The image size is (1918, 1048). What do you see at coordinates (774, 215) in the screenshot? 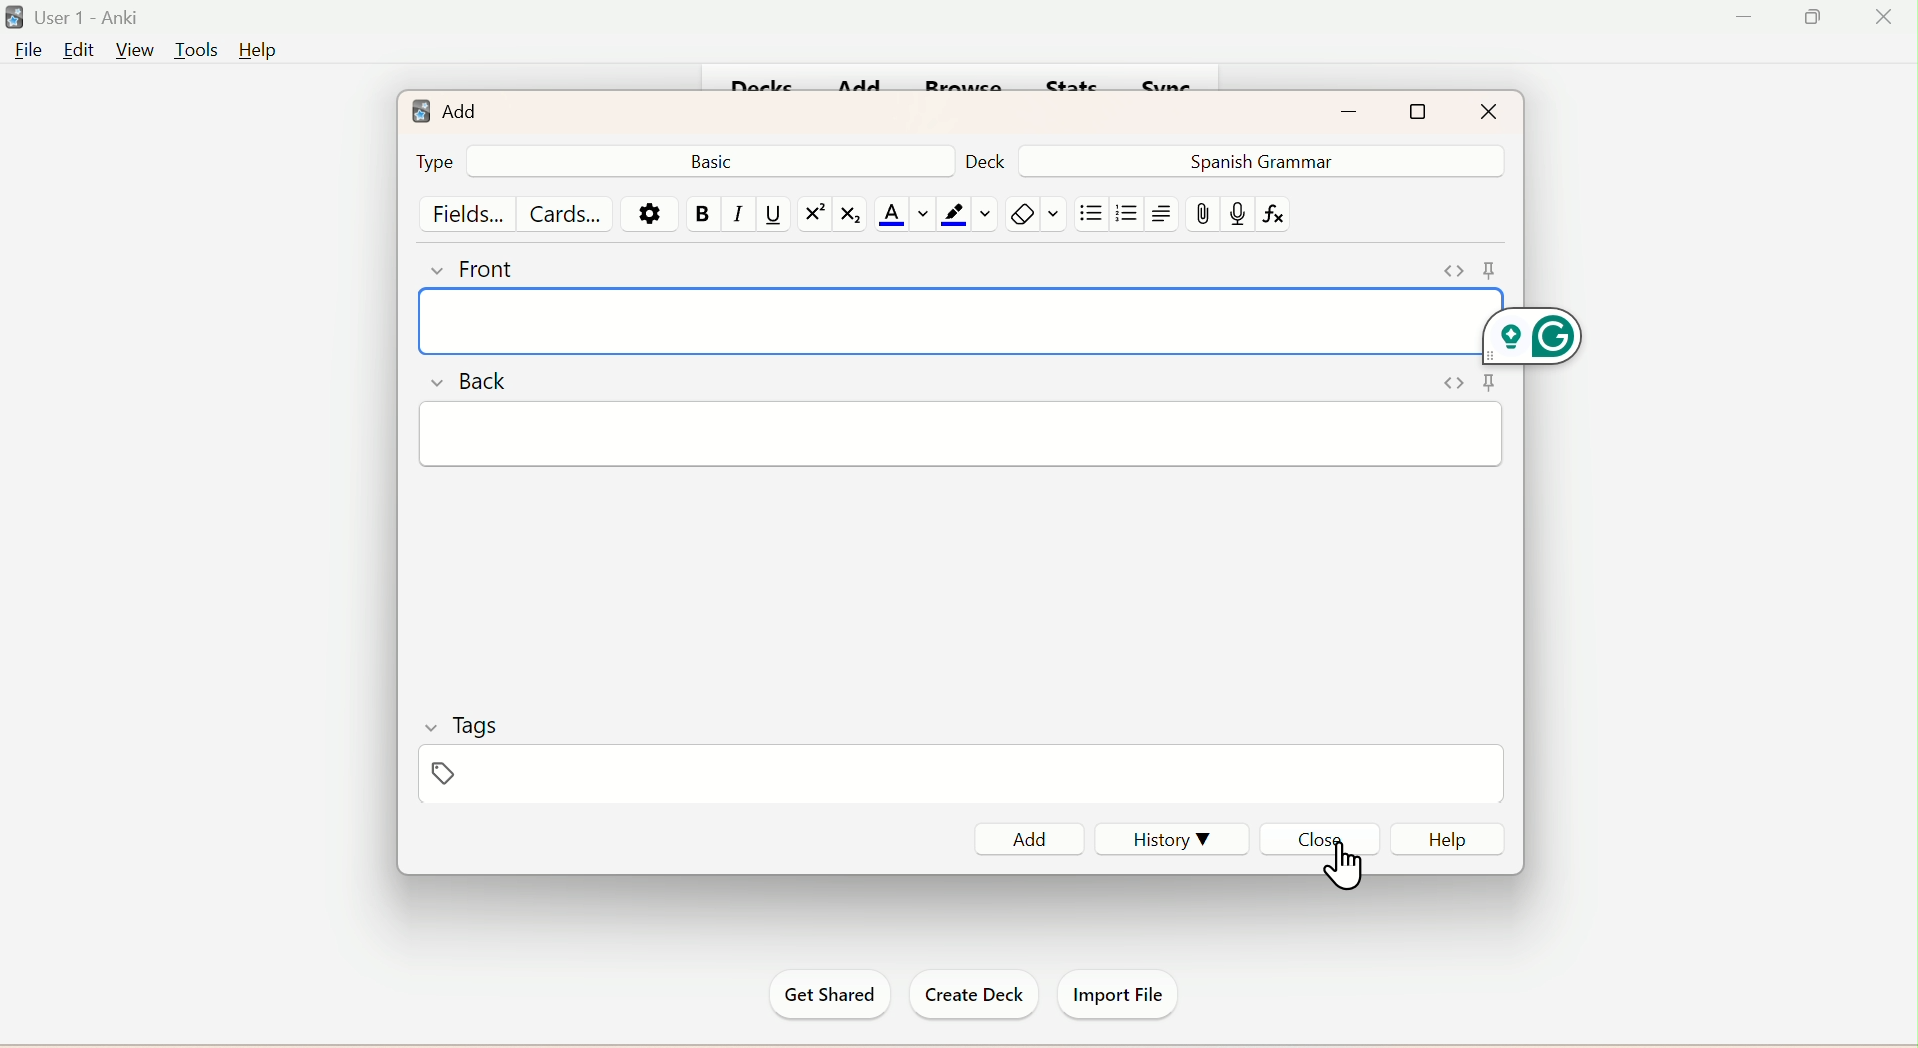
I see `Underline` at bounding box center [774, 215].